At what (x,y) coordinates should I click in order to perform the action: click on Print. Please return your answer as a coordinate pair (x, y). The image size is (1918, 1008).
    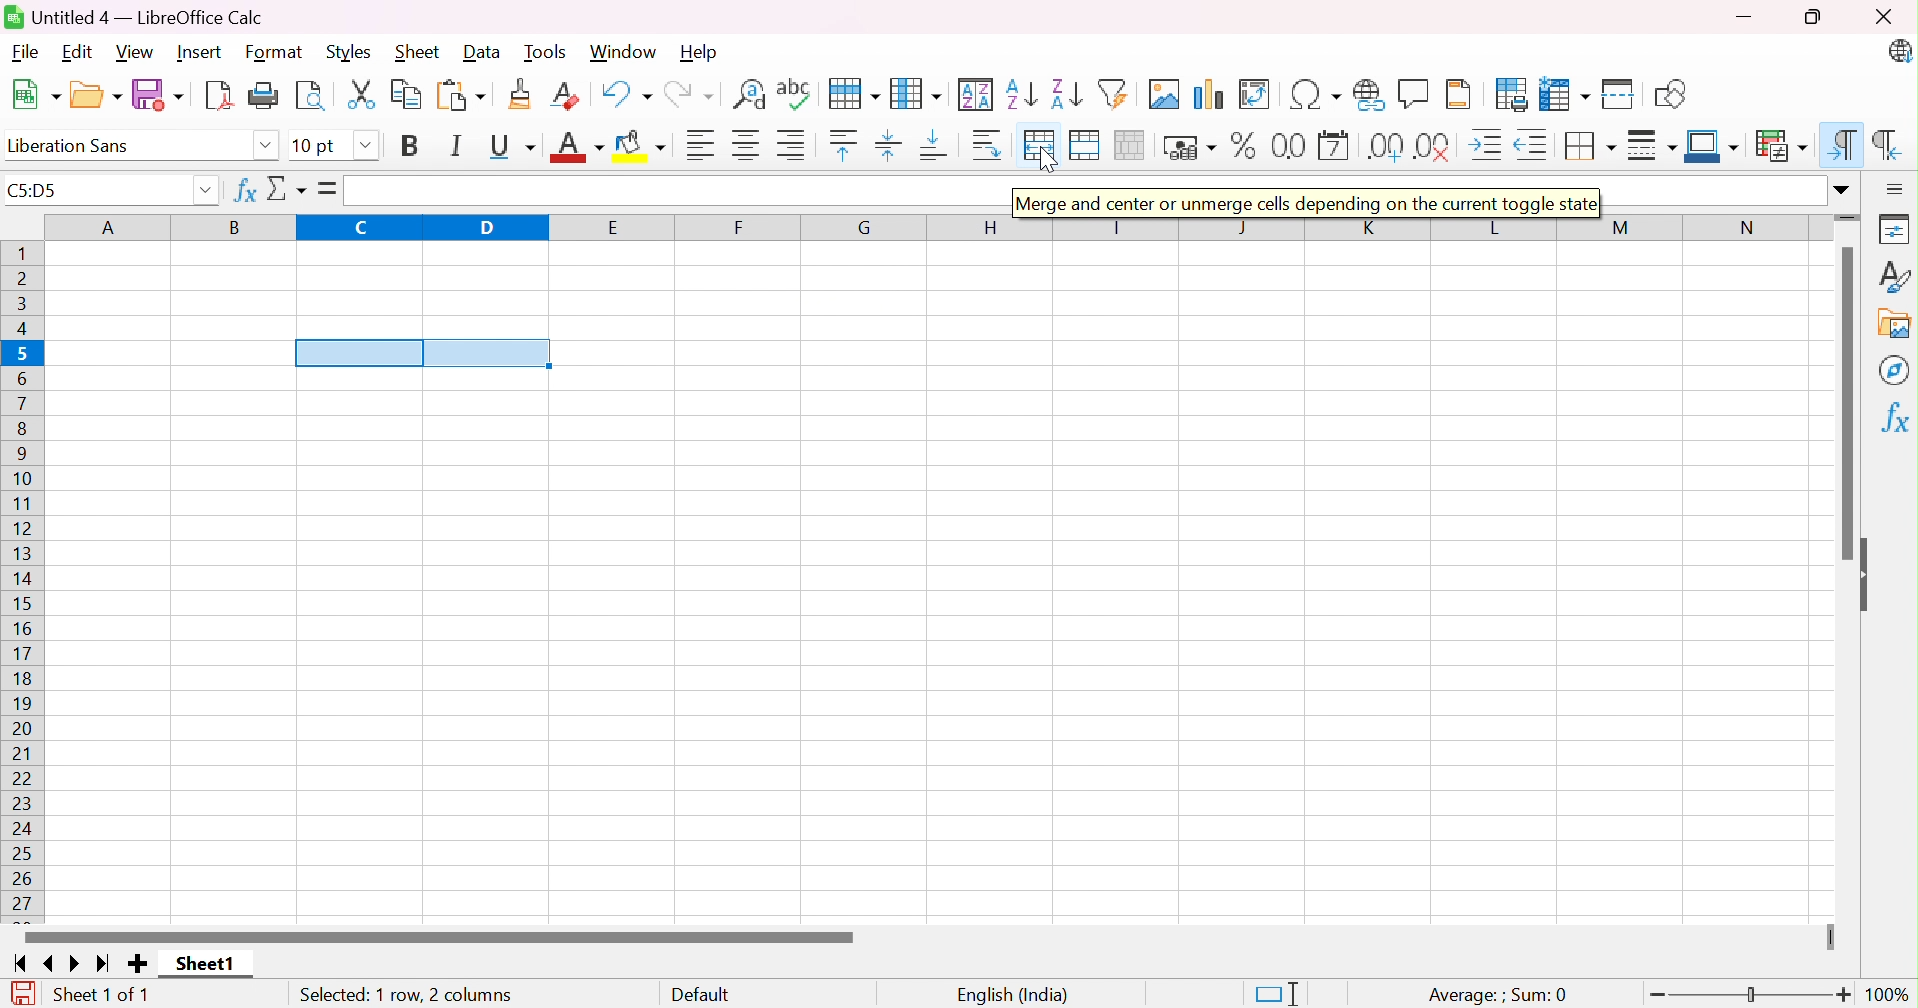
    Looking at the image, I should click on (267, 94).